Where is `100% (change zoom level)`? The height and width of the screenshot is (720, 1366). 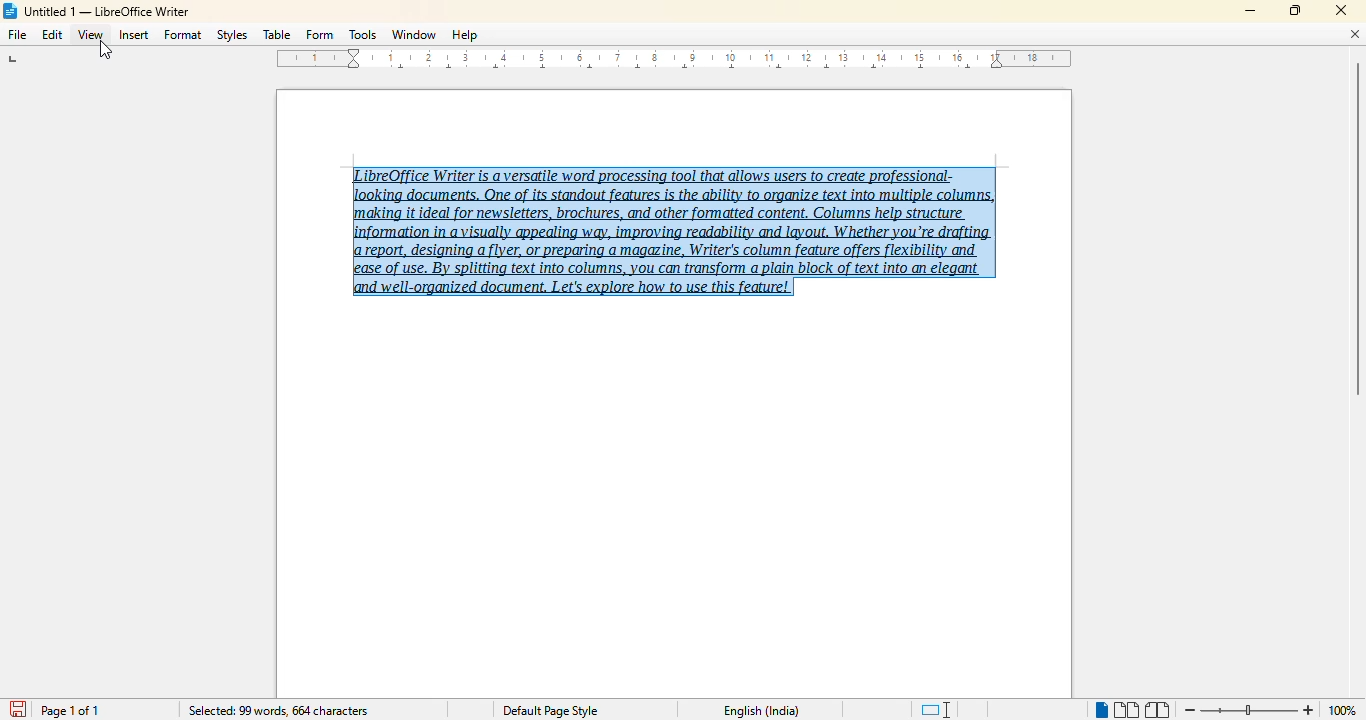 100% (change zoom level) is located at coordinates (1345, 711).